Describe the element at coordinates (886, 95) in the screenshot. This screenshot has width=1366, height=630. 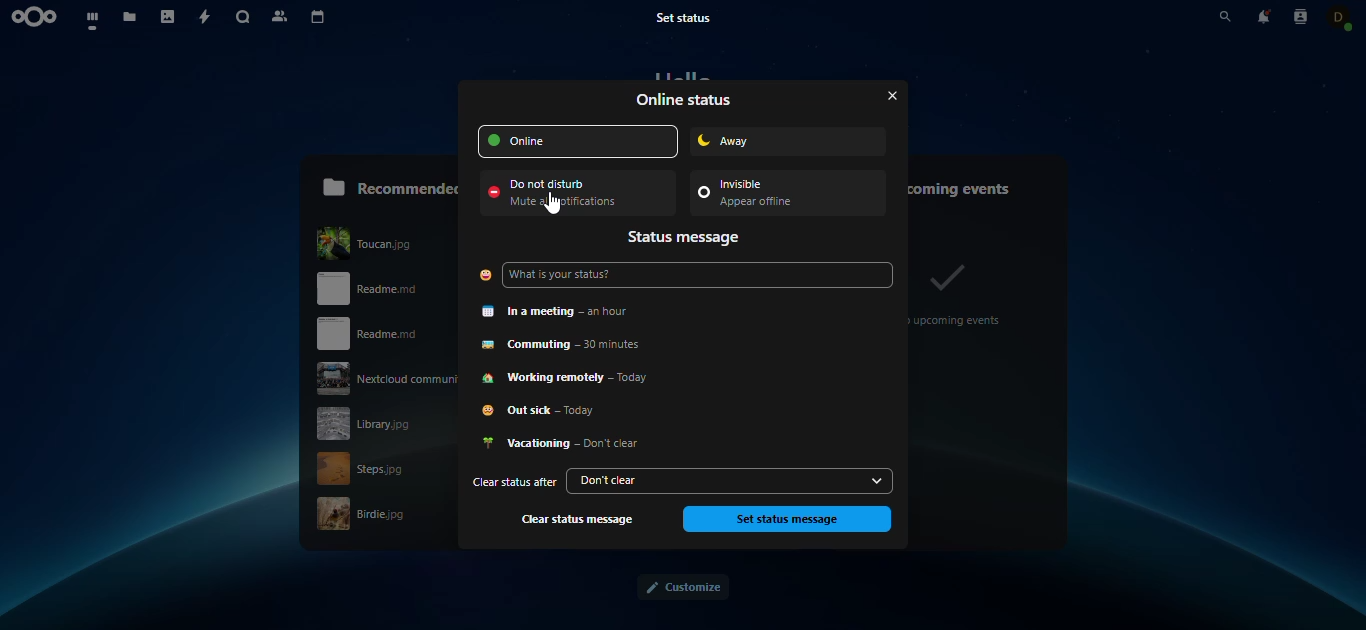
I see `close` at that location.